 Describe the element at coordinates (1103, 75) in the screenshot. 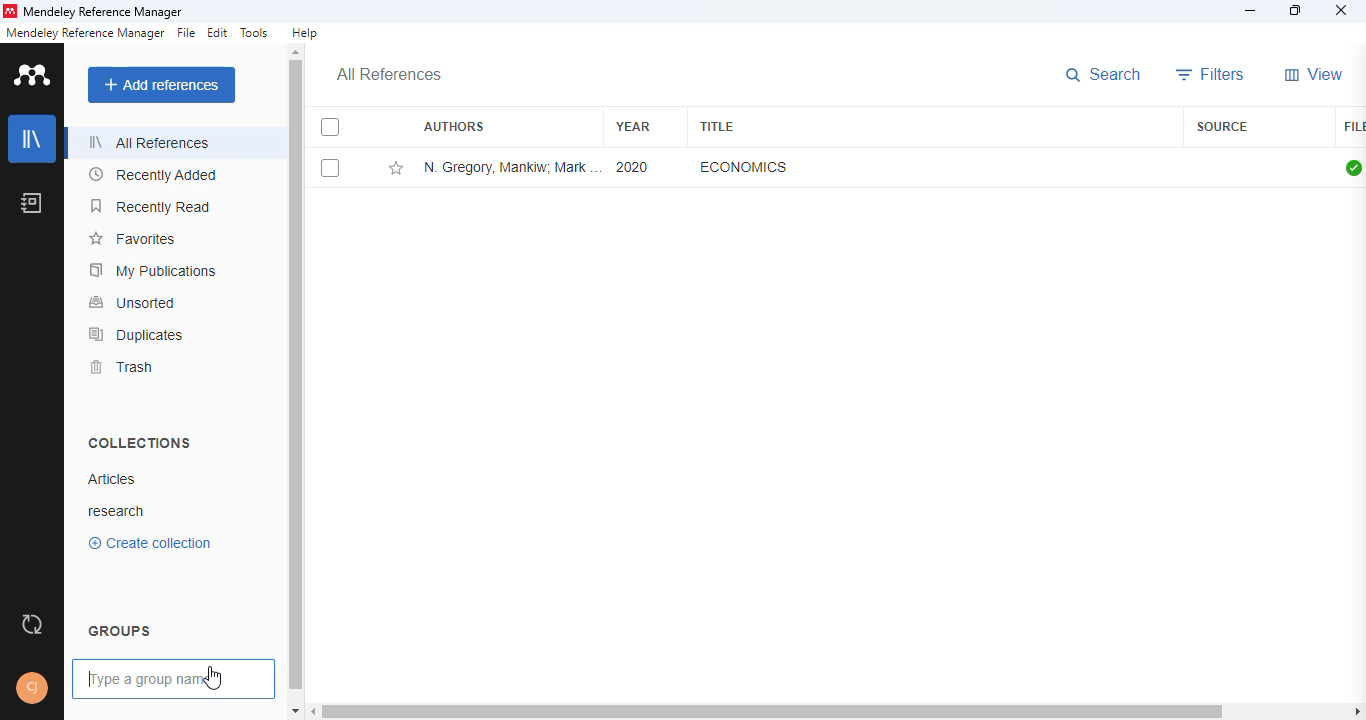

I see `search` at that location.